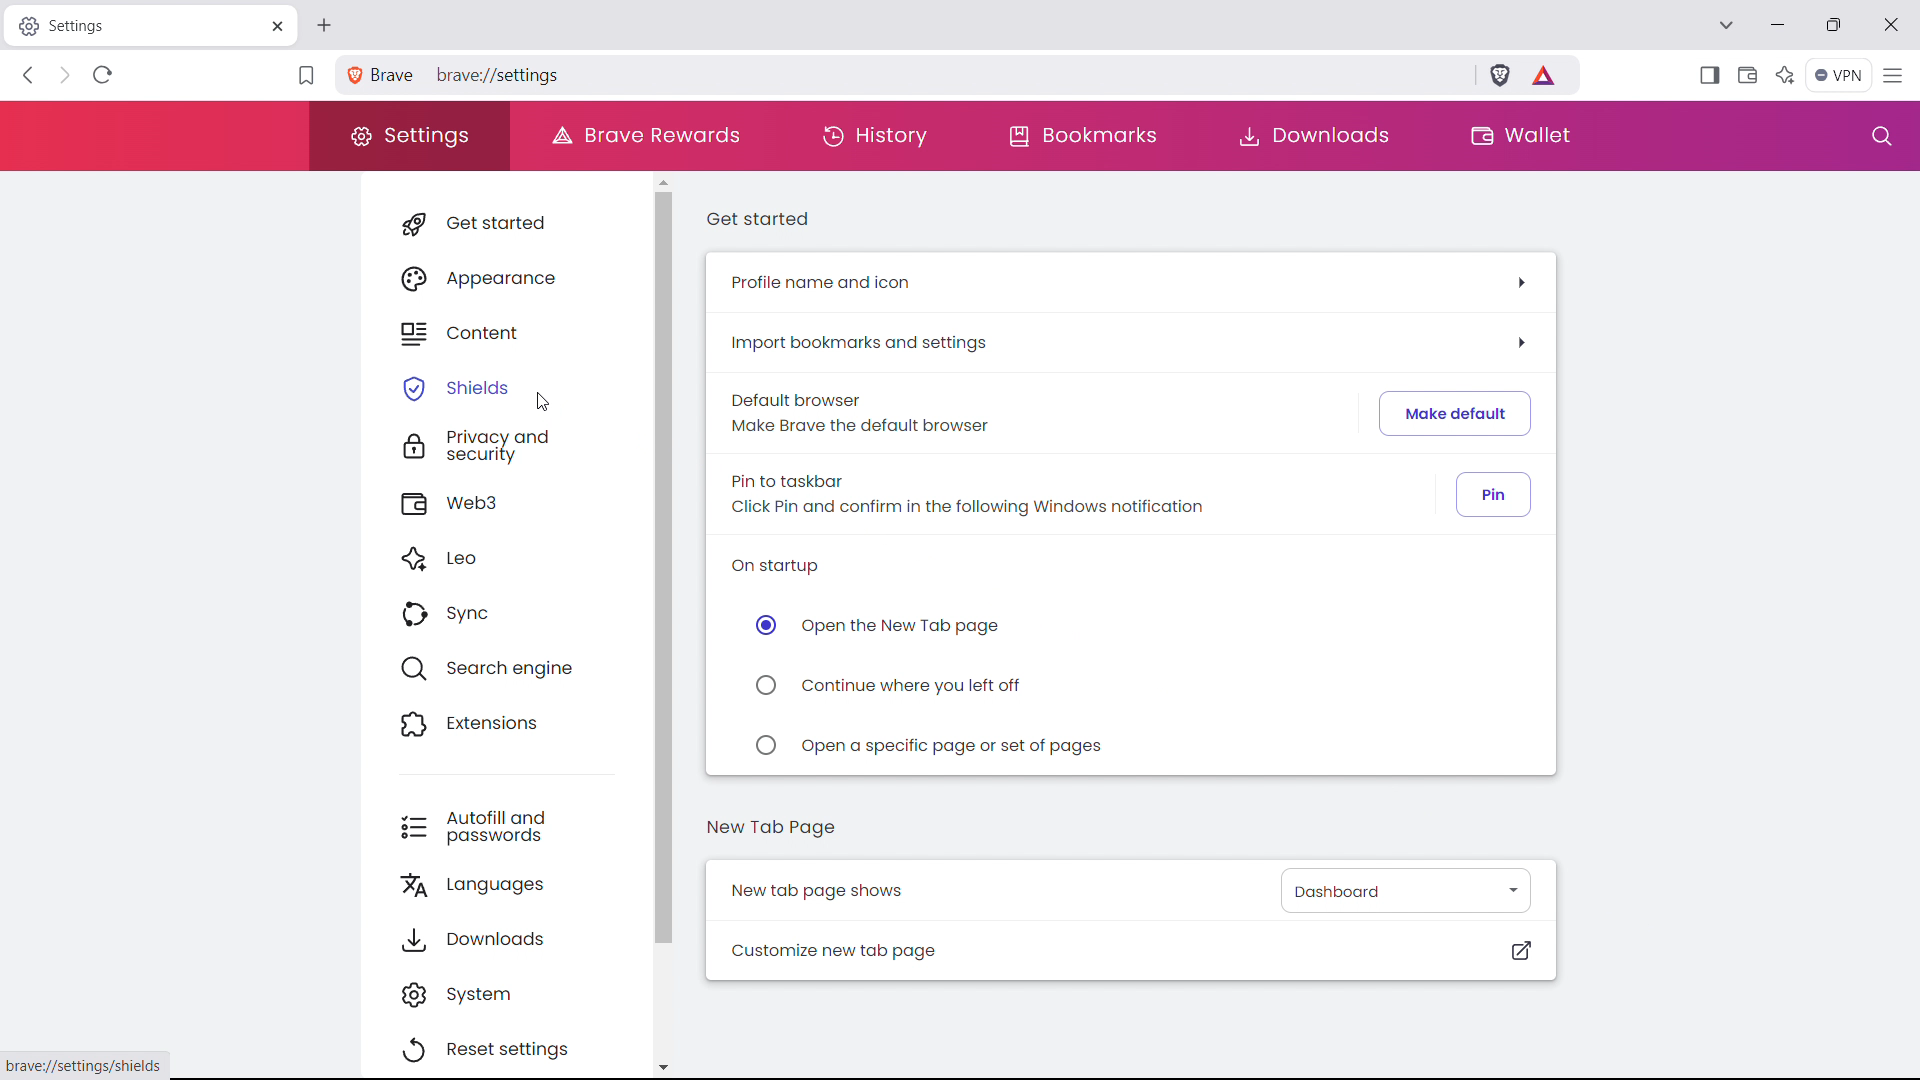 The height and width of the screenshot is (1080, 1920). I want to click on open the new tab page, so click(906, 626).